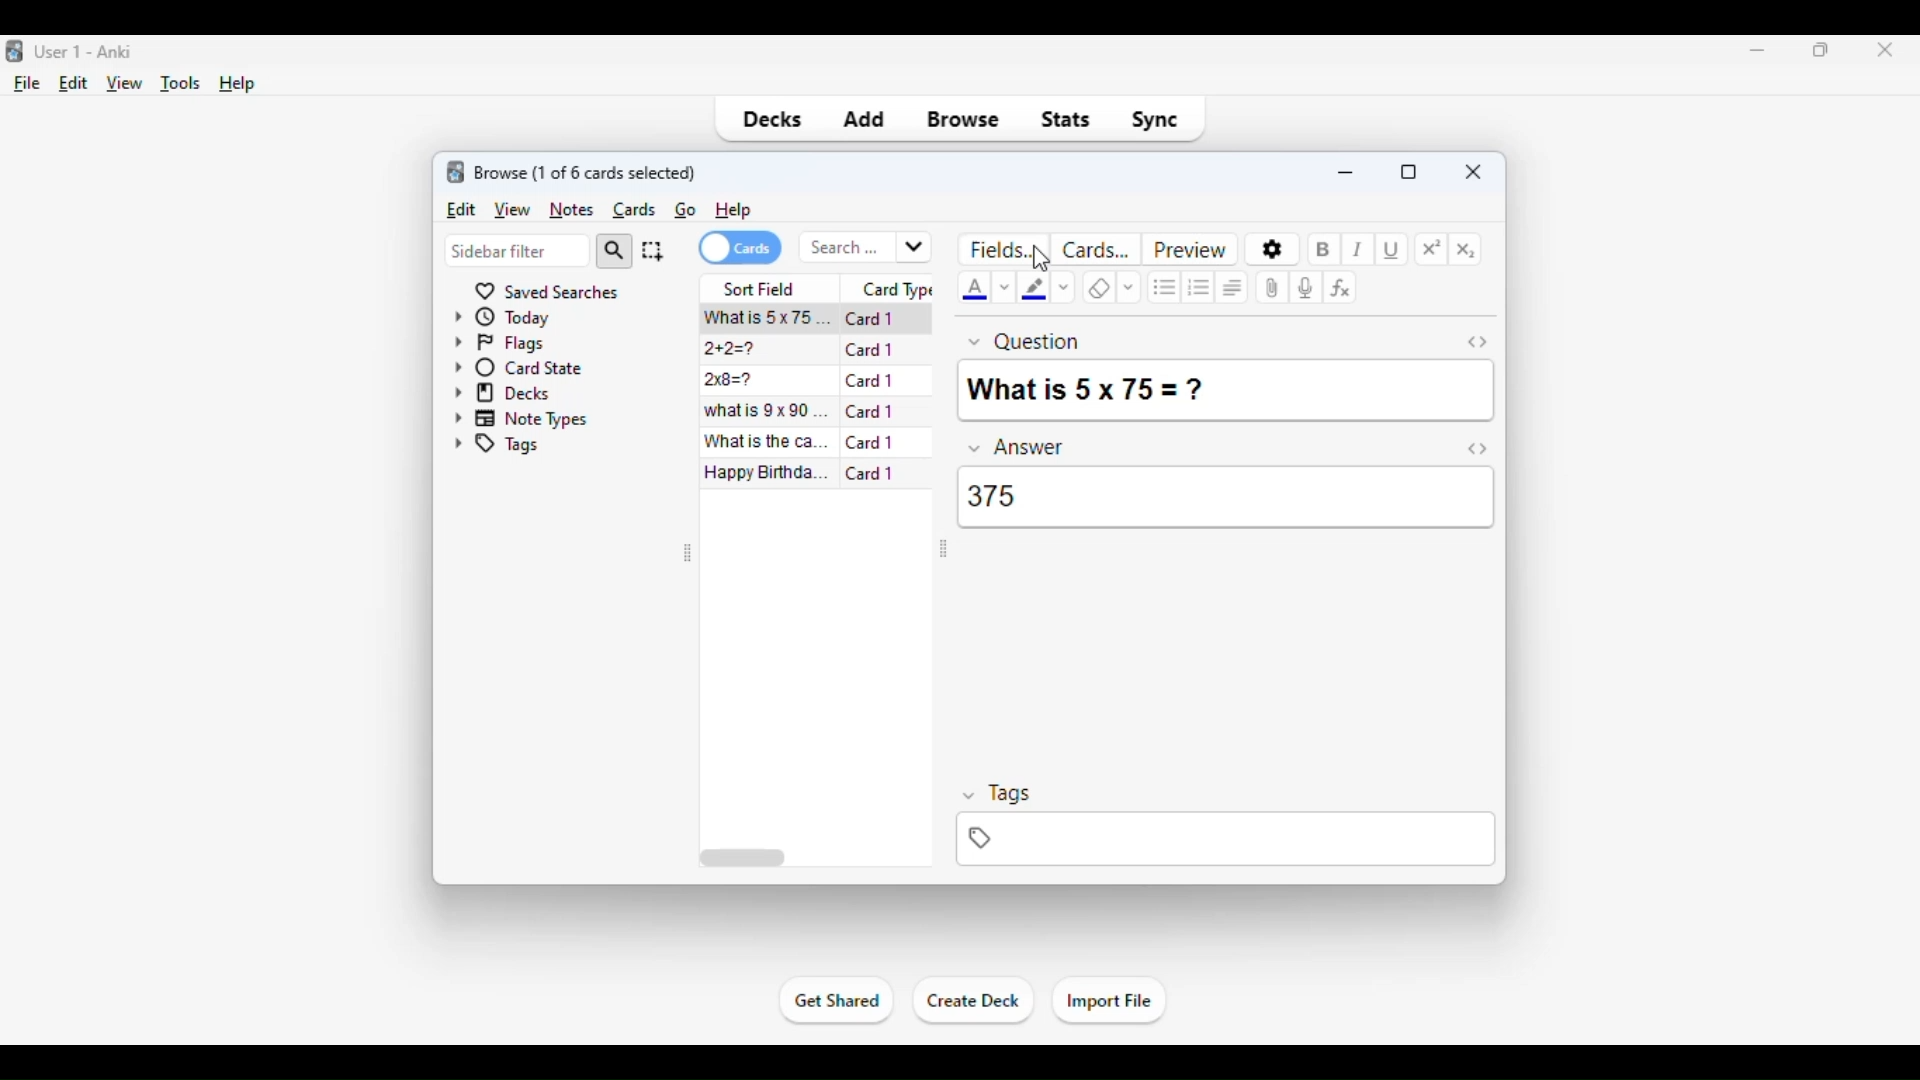  I want to click on card state, so click(518, 367).